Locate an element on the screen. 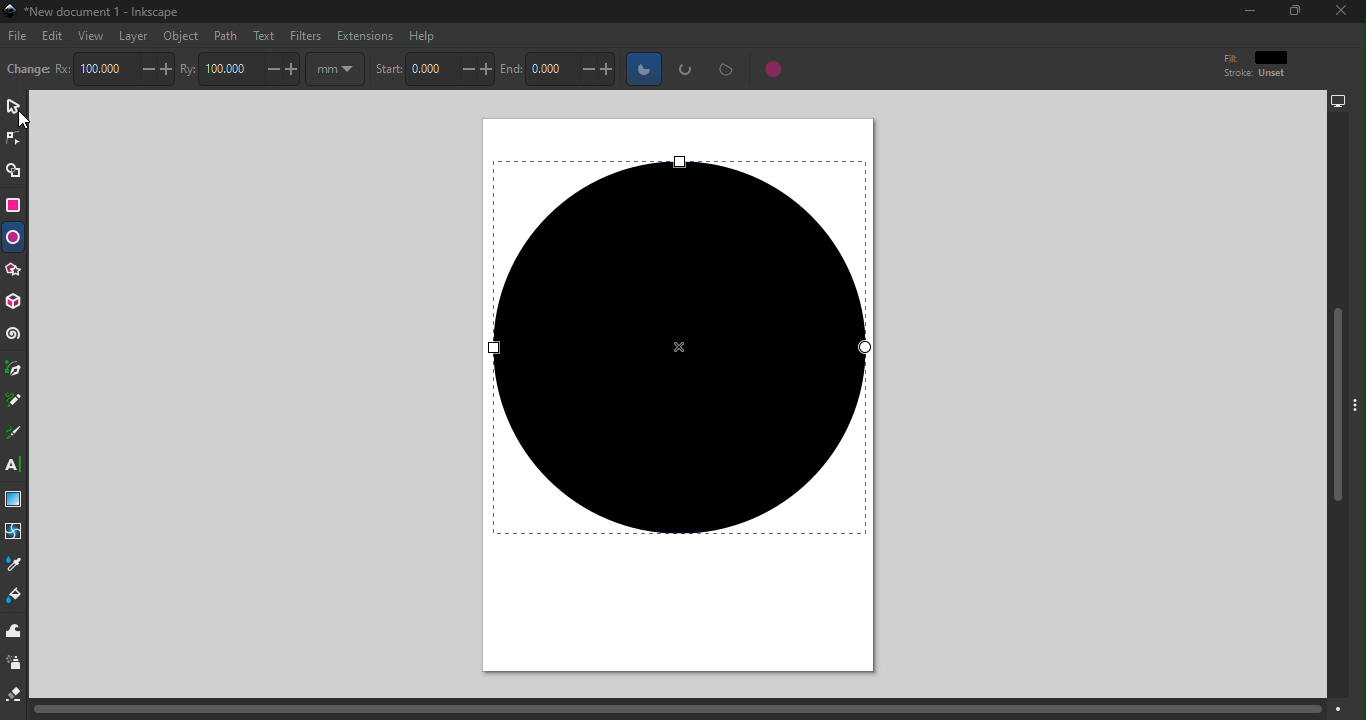 Image resolution: width=1366 pixels, height=720 pixels. Mesh tool is located at coordinates (14, 532).